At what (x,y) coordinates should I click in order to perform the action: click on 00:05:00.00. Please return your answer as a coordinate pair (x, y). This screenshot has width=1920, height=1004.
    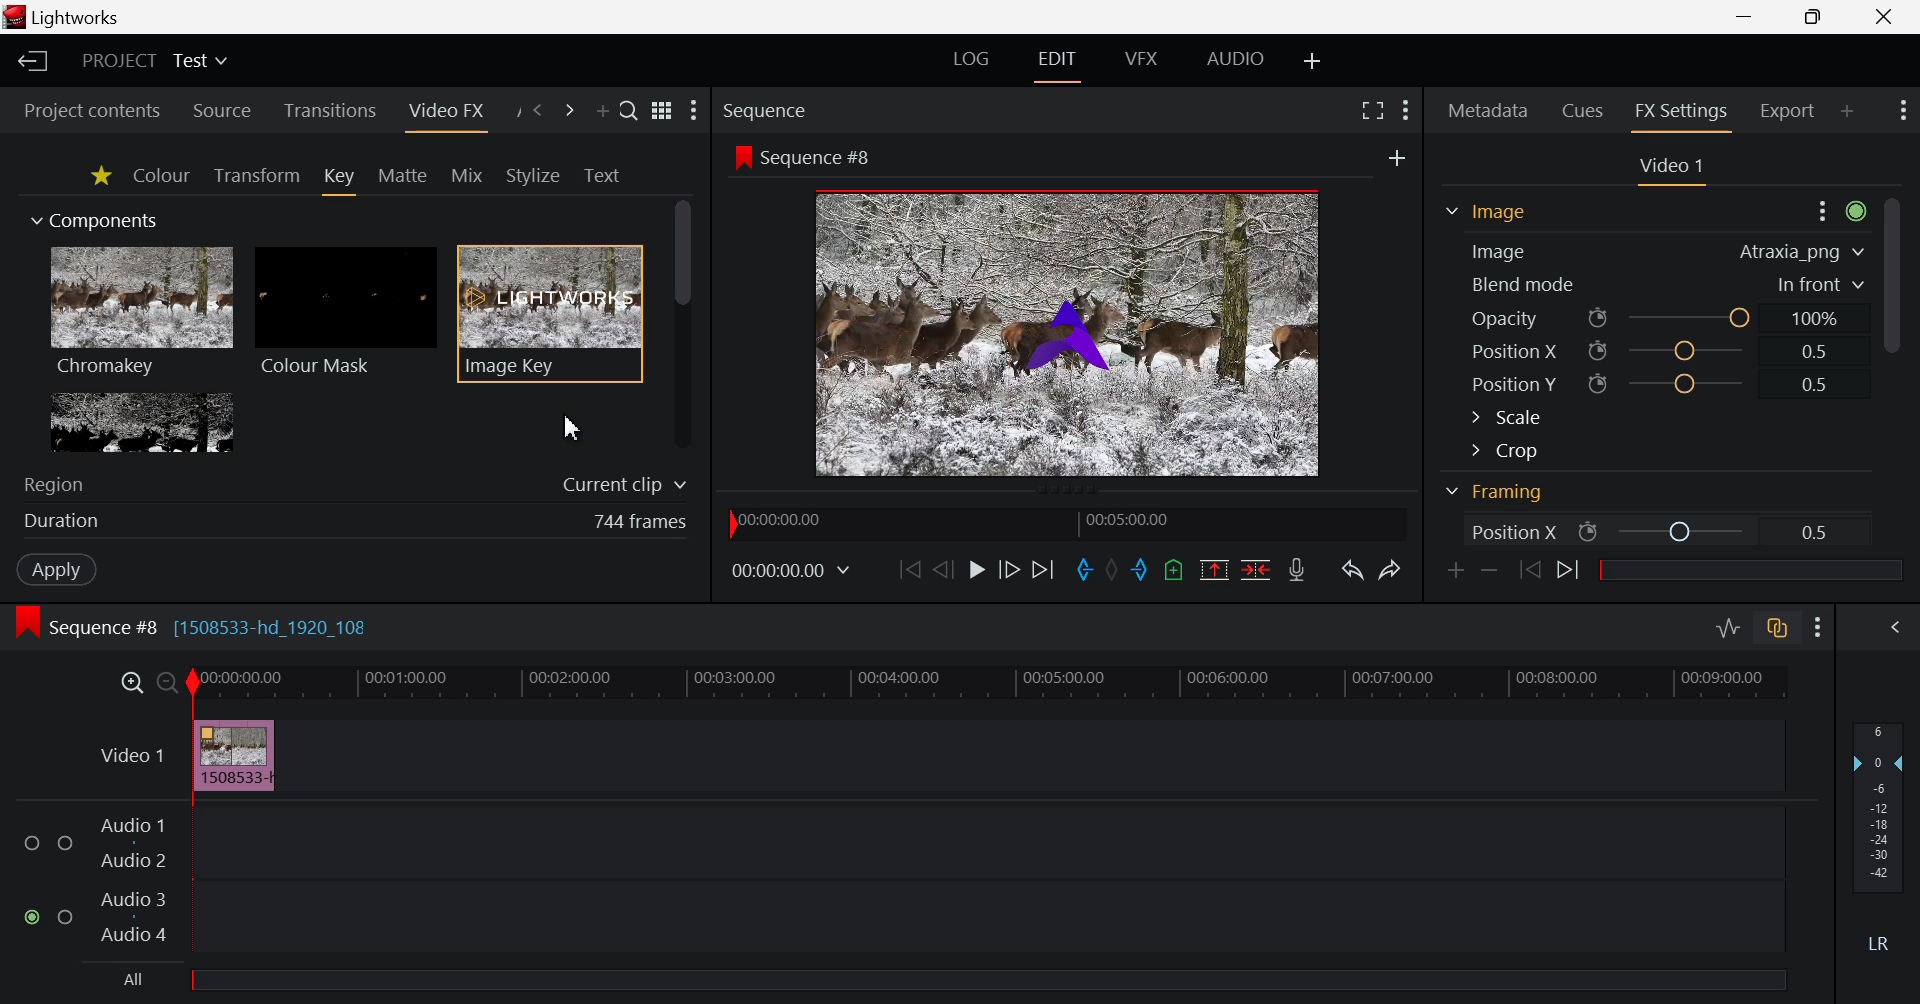
    Looking at the image, I should click on (1133, 521).